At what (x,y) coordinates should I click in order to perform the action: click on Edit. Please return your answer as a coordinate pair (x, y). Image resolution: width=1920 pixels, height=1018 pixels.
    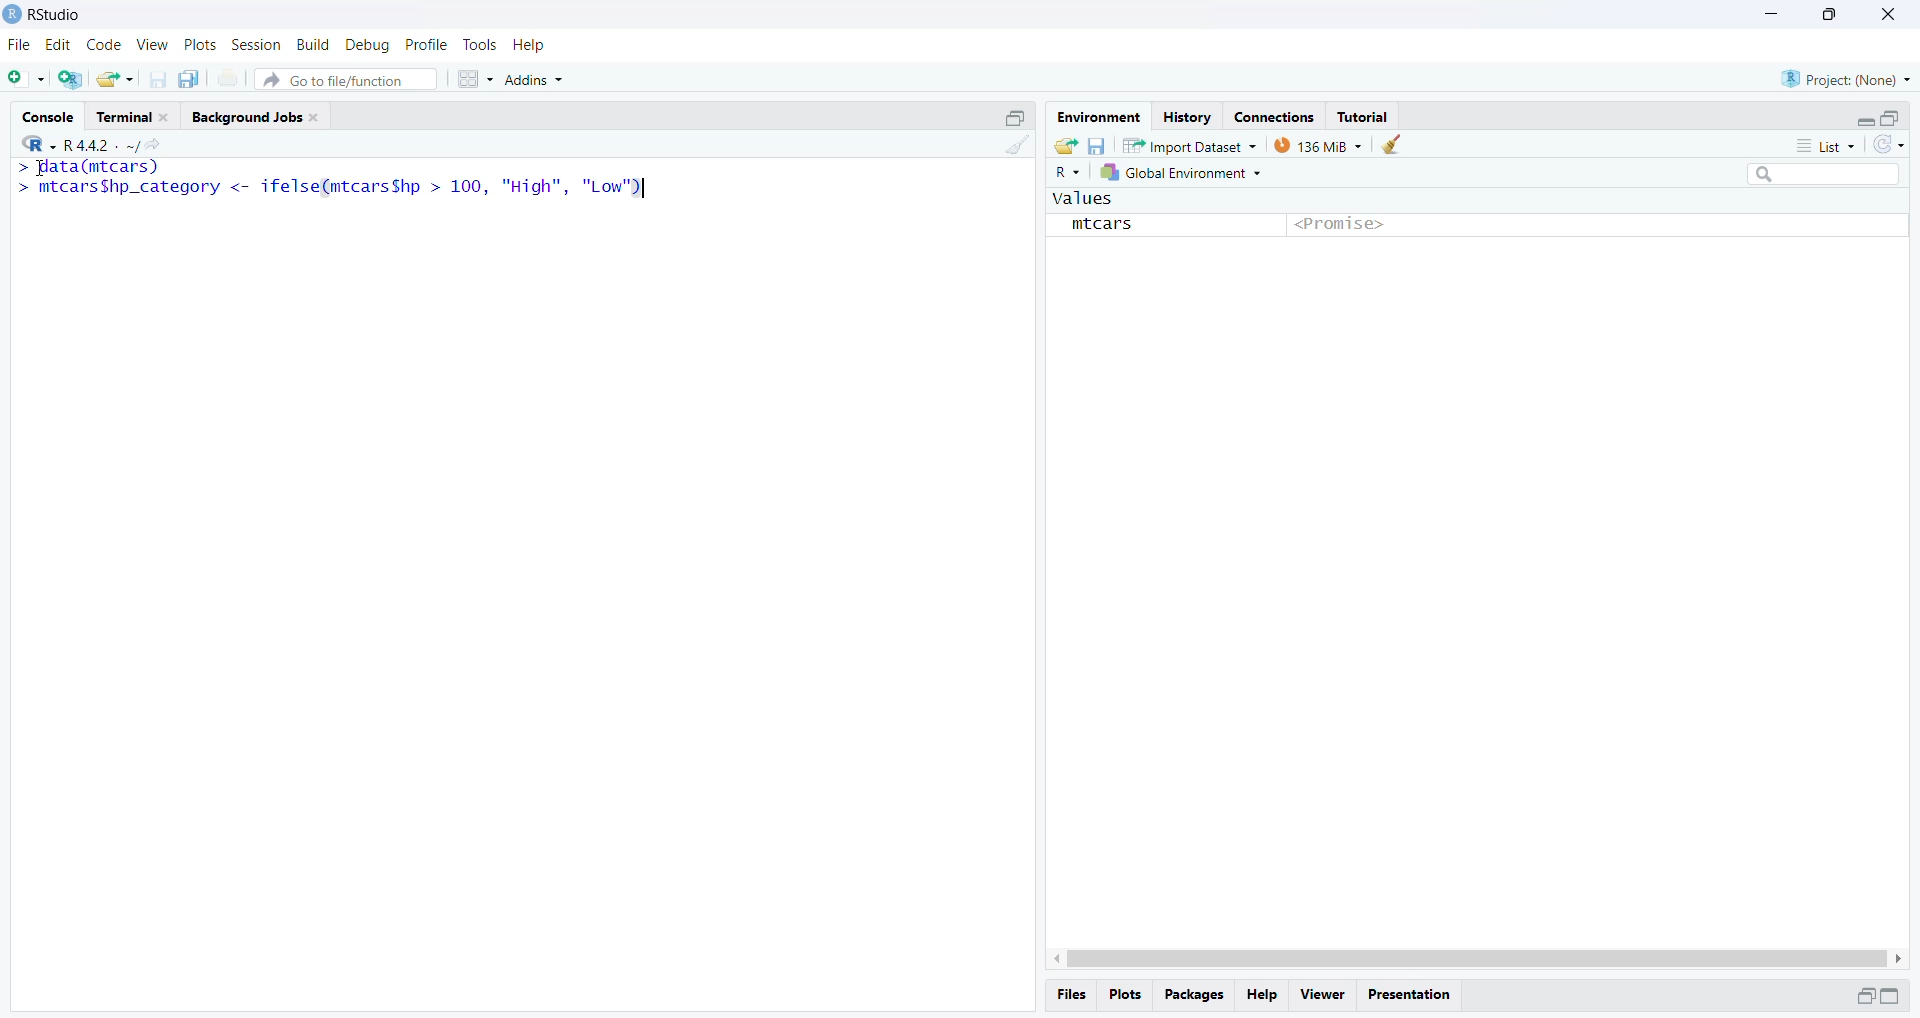
    Looking at the image, I should click on (59, 46).